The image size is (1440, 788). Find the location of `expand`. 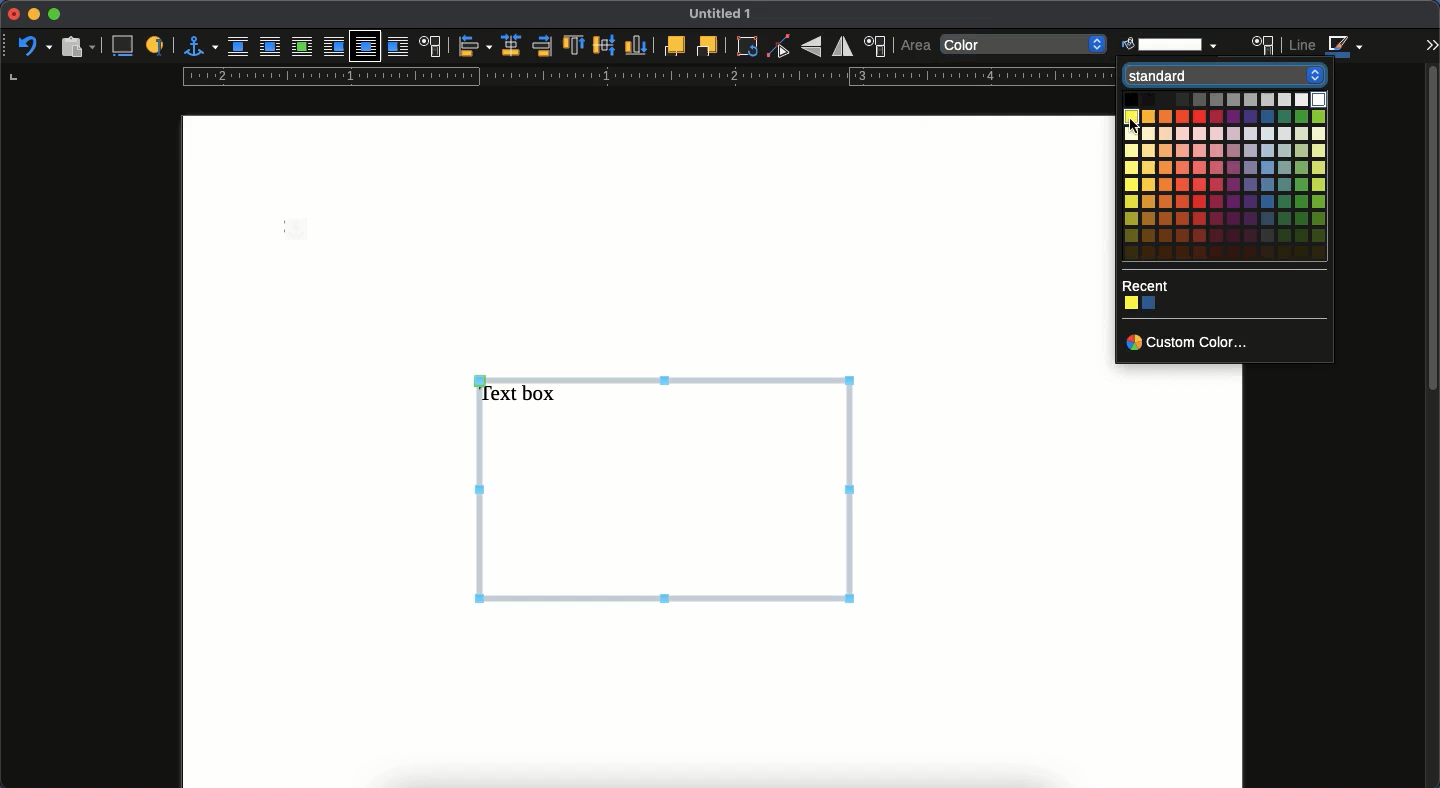

expand is located at coordinates (1431, 44).